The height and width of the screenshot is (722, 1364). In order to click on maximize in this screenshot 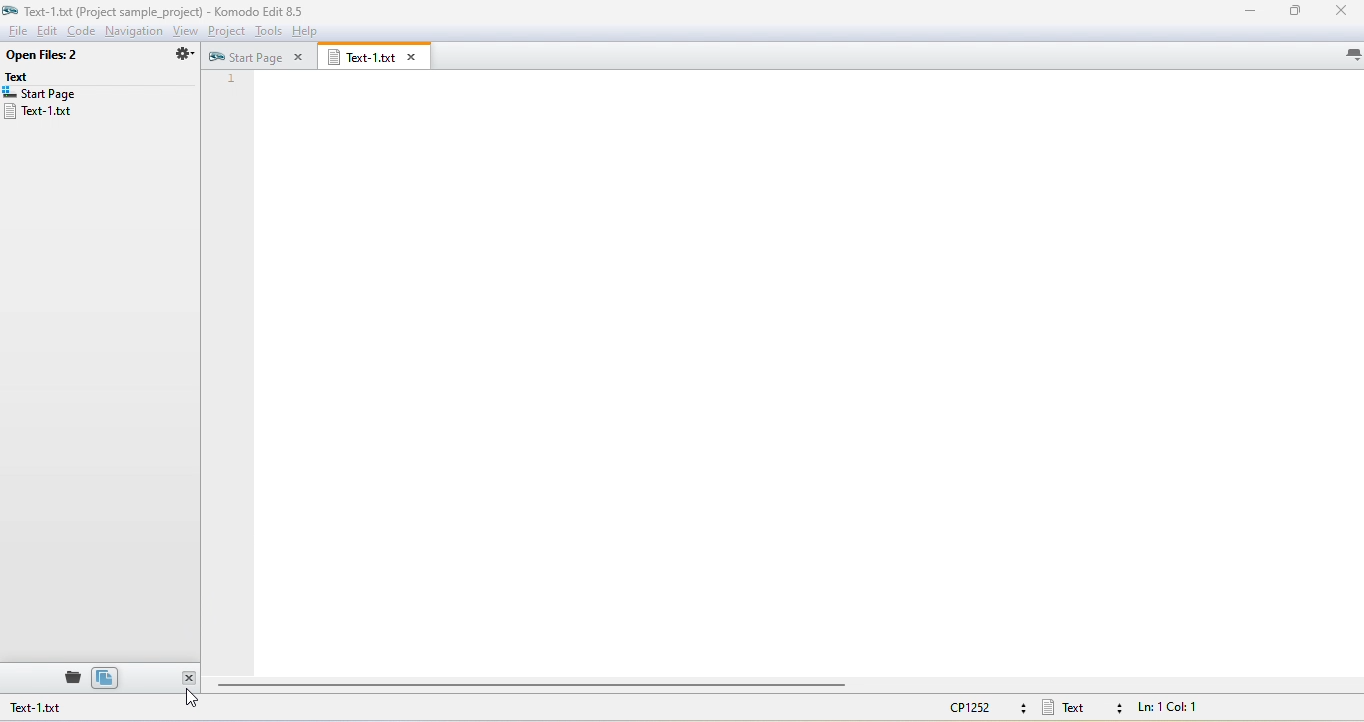, I will do `click(1298, 12)`.